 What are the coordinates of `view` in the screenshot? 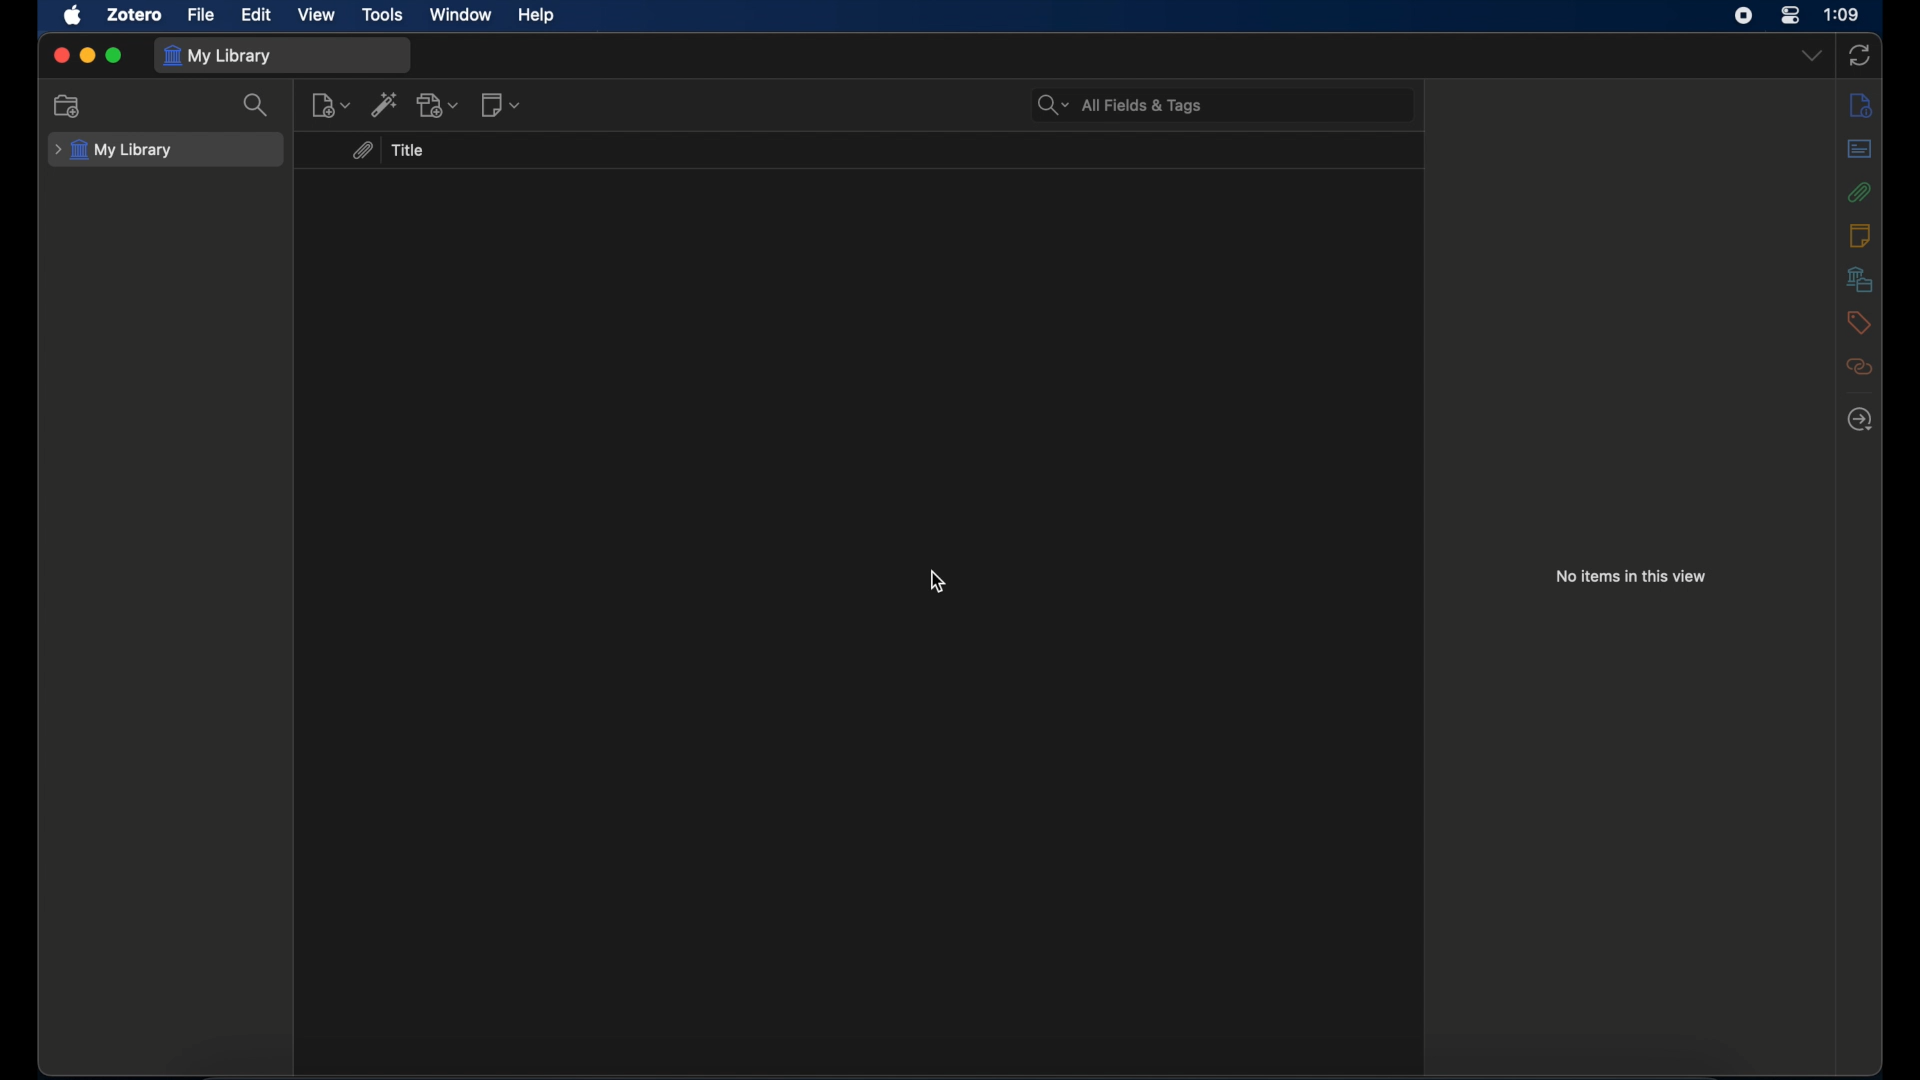 It's located at (314, 14).